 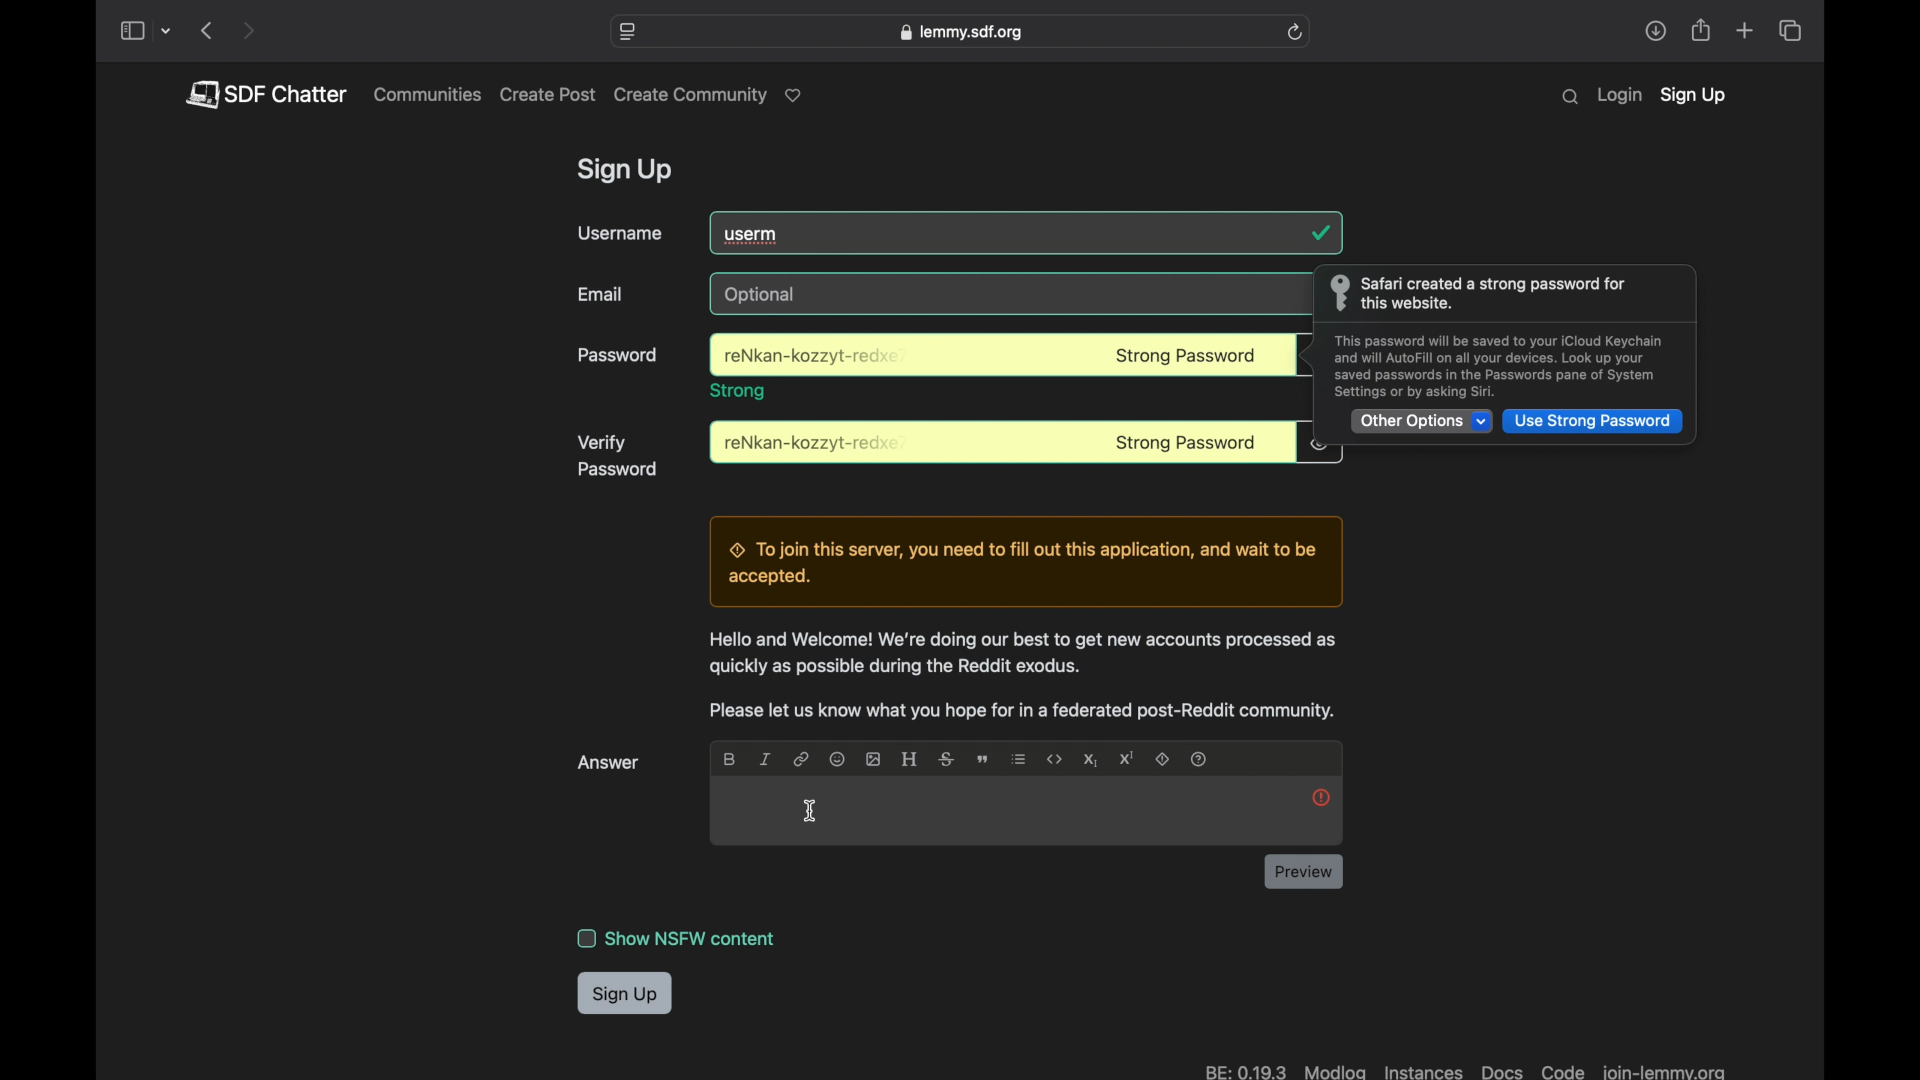 I want to click on show tab overview, so click(x=1789, y=31).